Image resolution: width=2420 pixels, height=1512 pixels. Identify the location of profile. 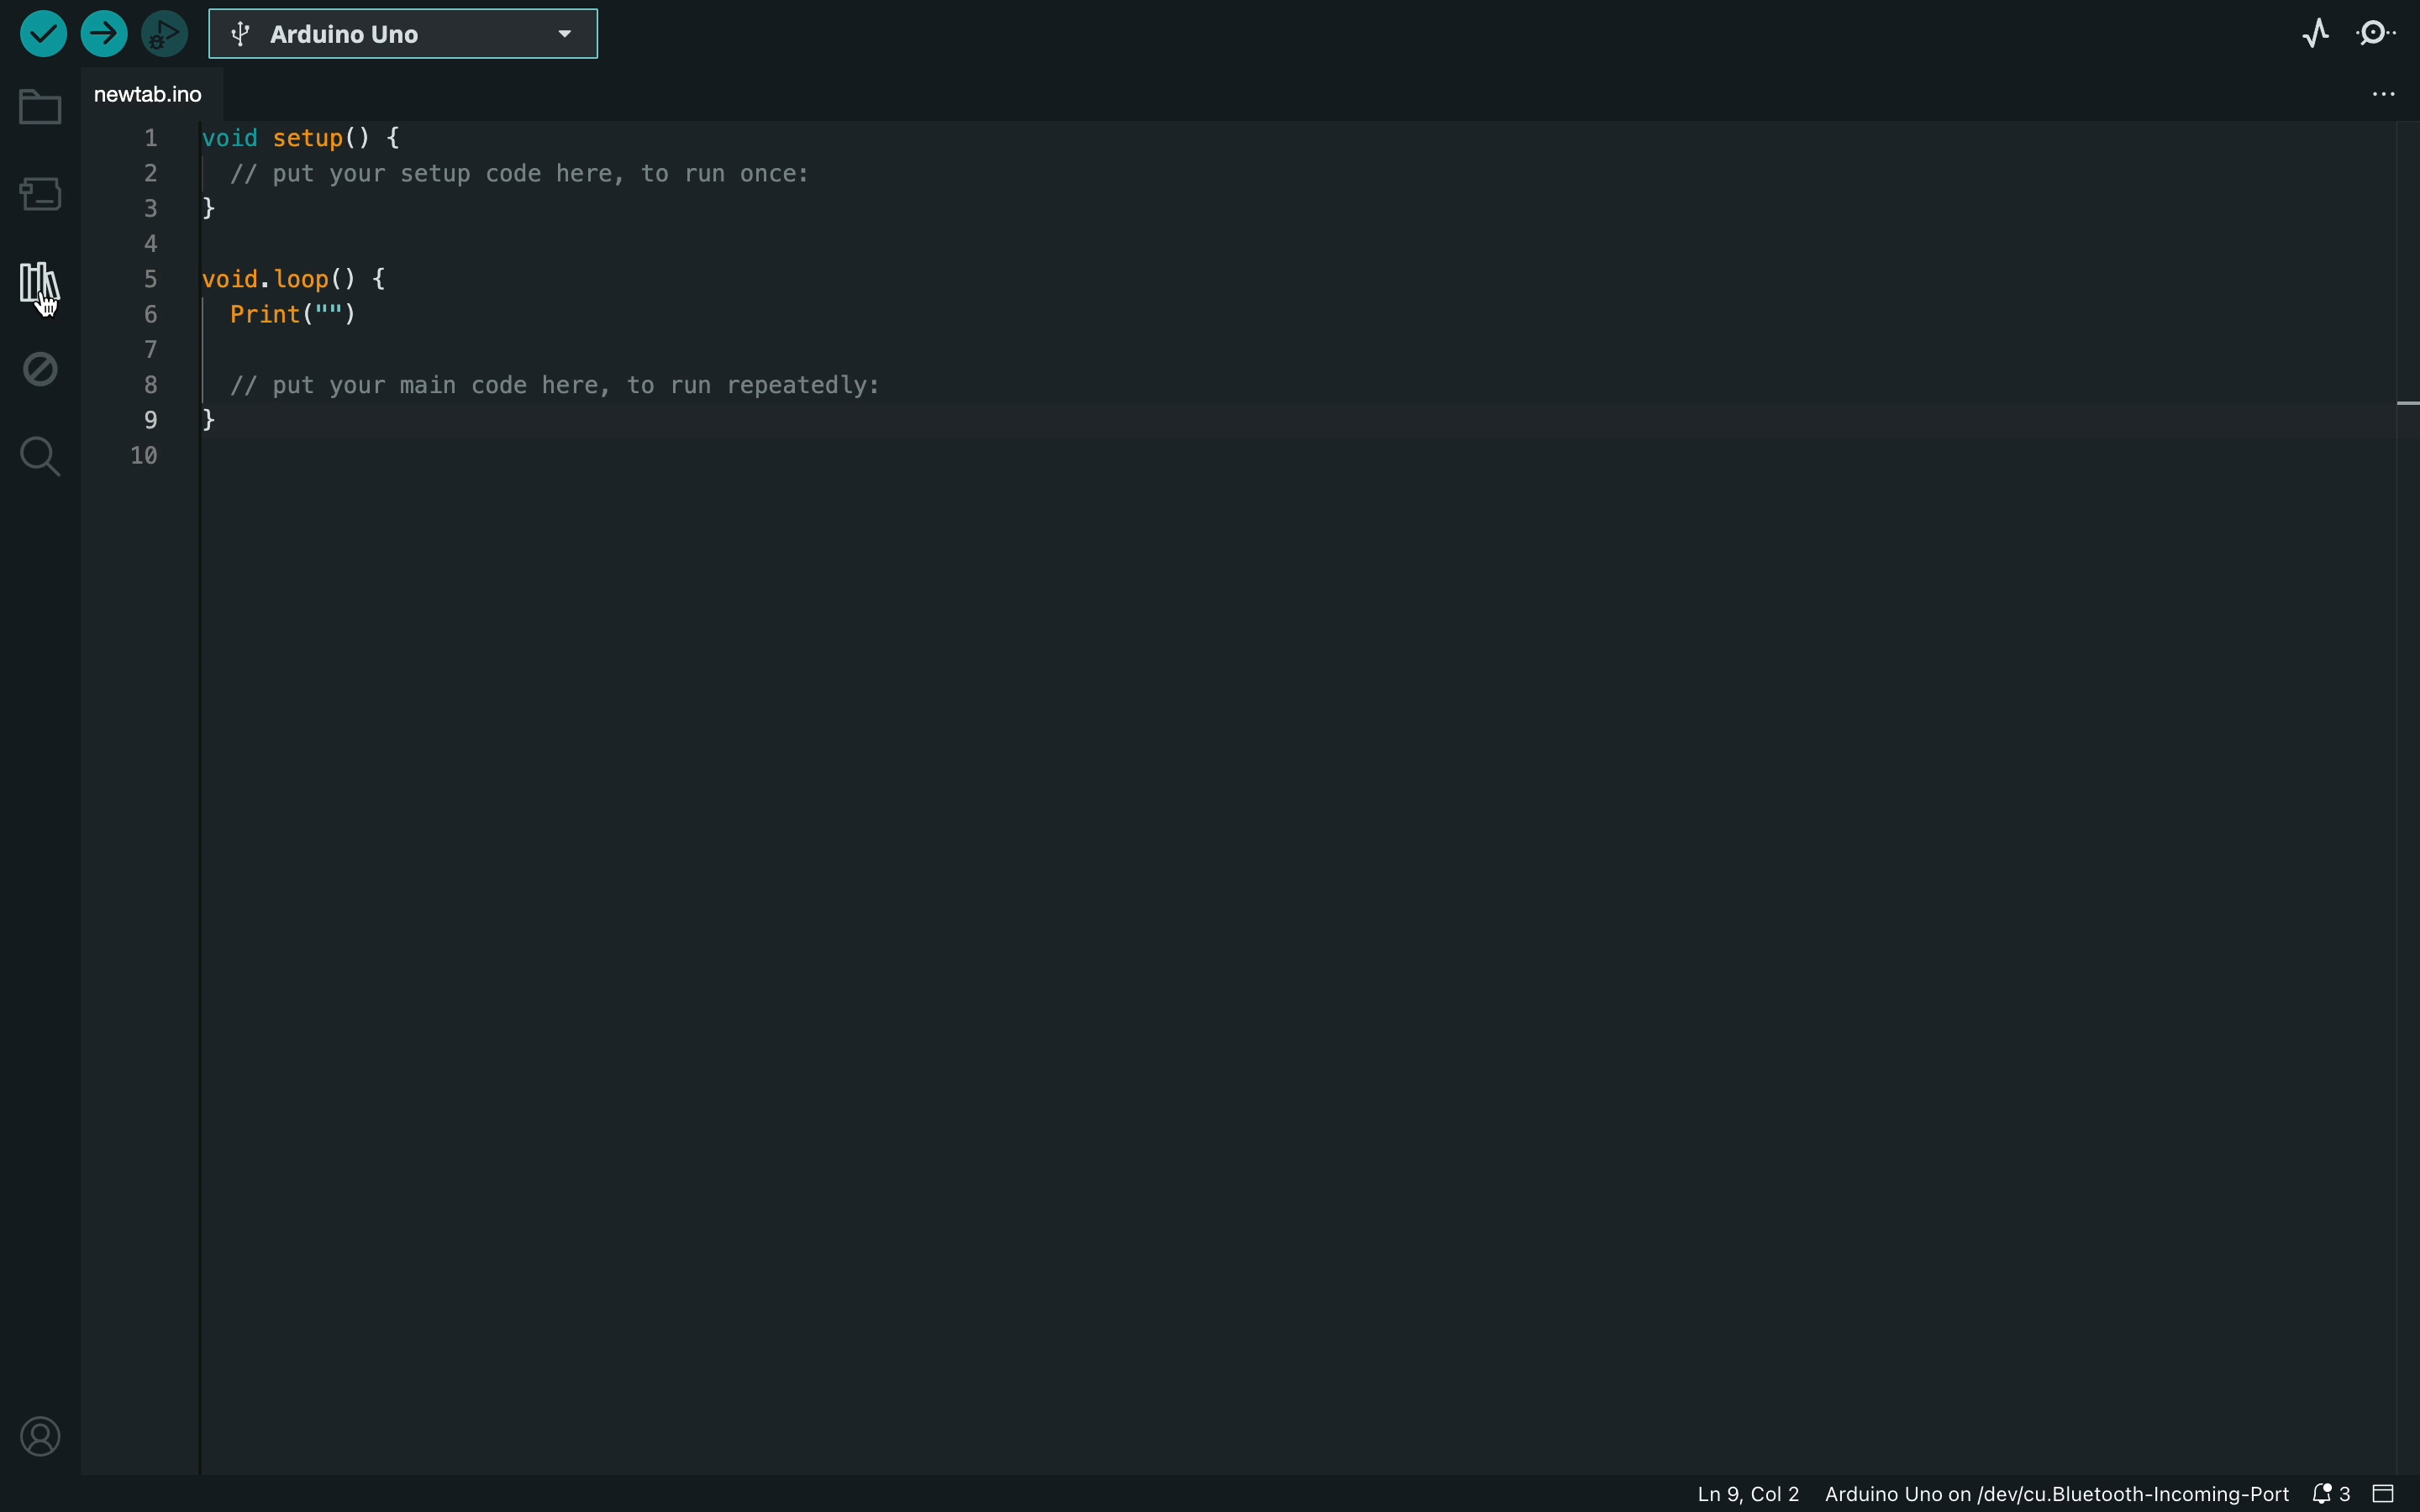
(38, 1432).